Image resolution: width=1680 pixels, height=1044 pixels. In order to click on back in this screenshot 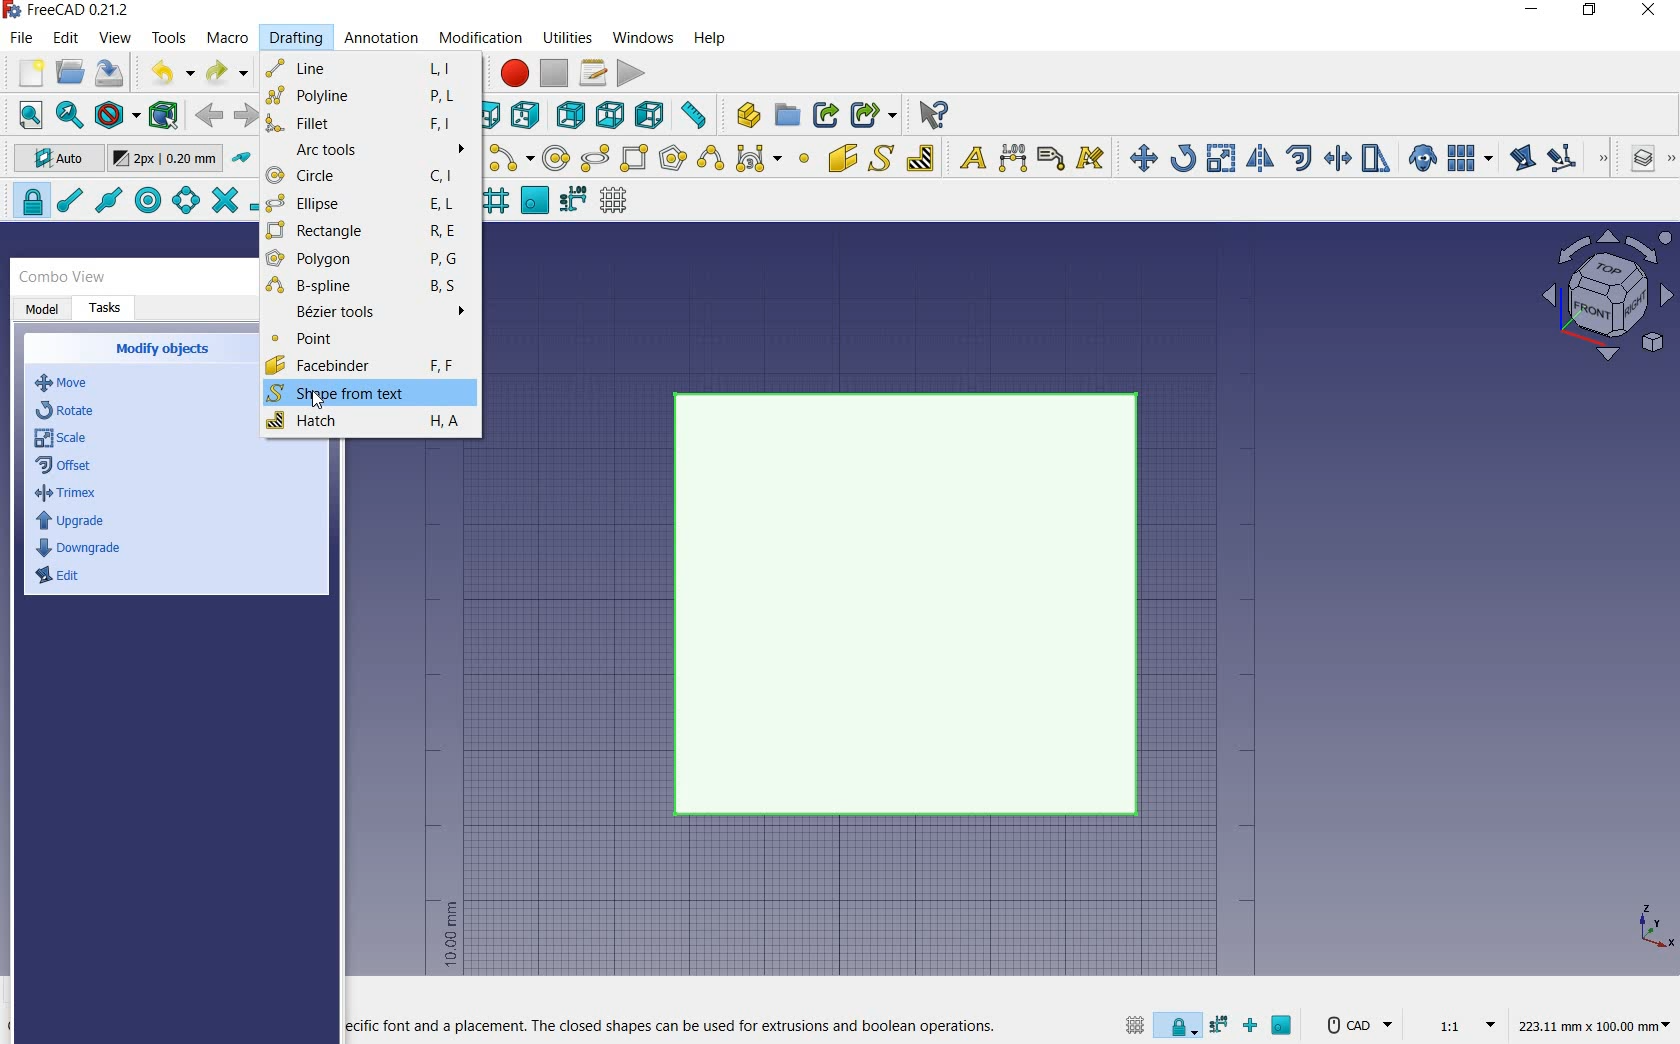, I will do `click(211, 115)`.